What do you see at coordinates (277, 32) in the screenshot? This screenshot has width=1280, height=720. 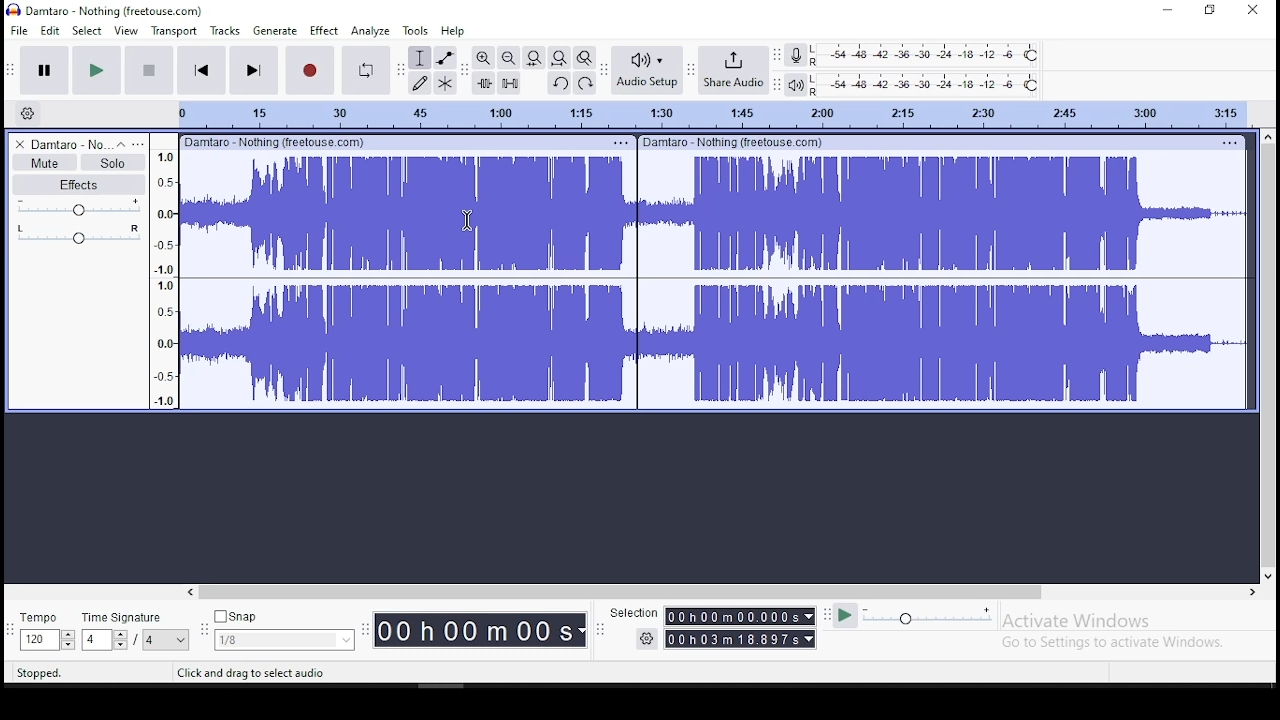 I see `generate` at bounding box center [277, 32].